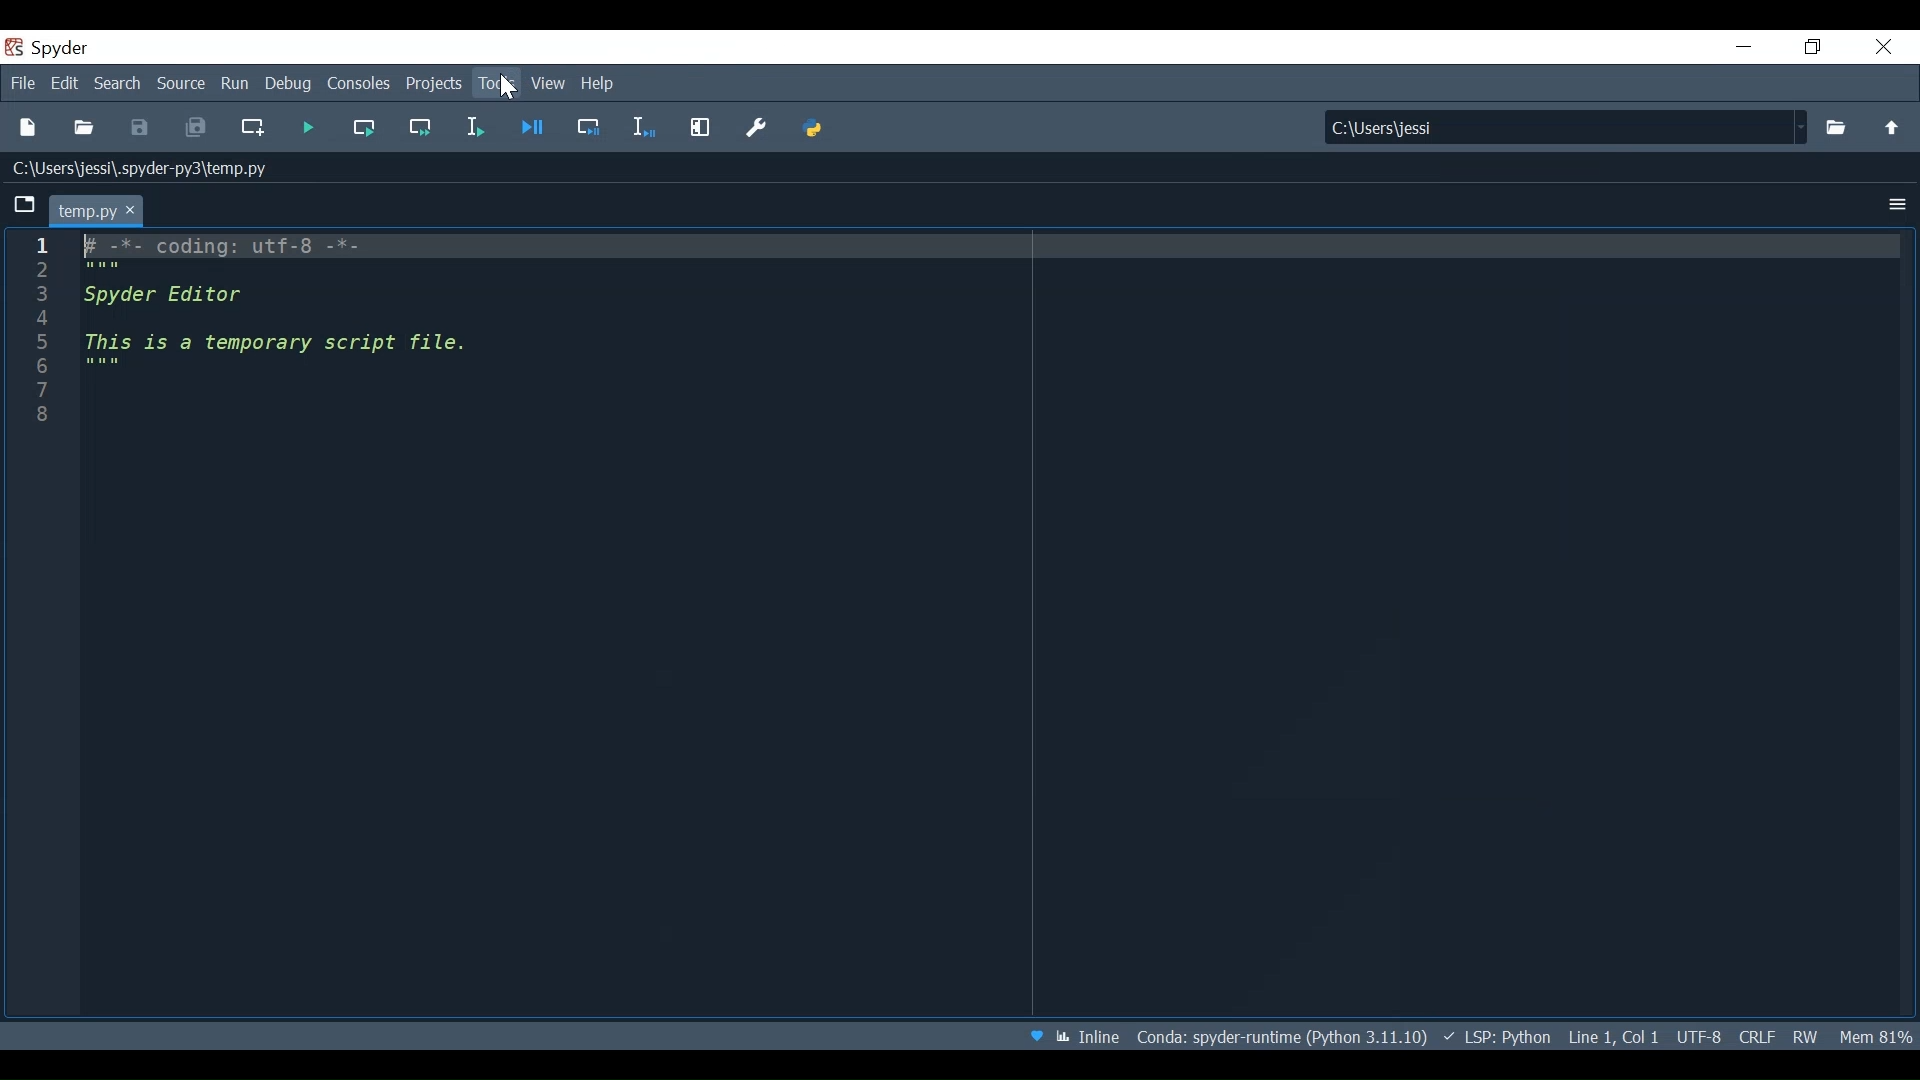 The image size is (1920, 1080). What do you see at coordinates (1495, 1036) in the screenshot?
I see `Language` at bounding box center [1495, 1036].